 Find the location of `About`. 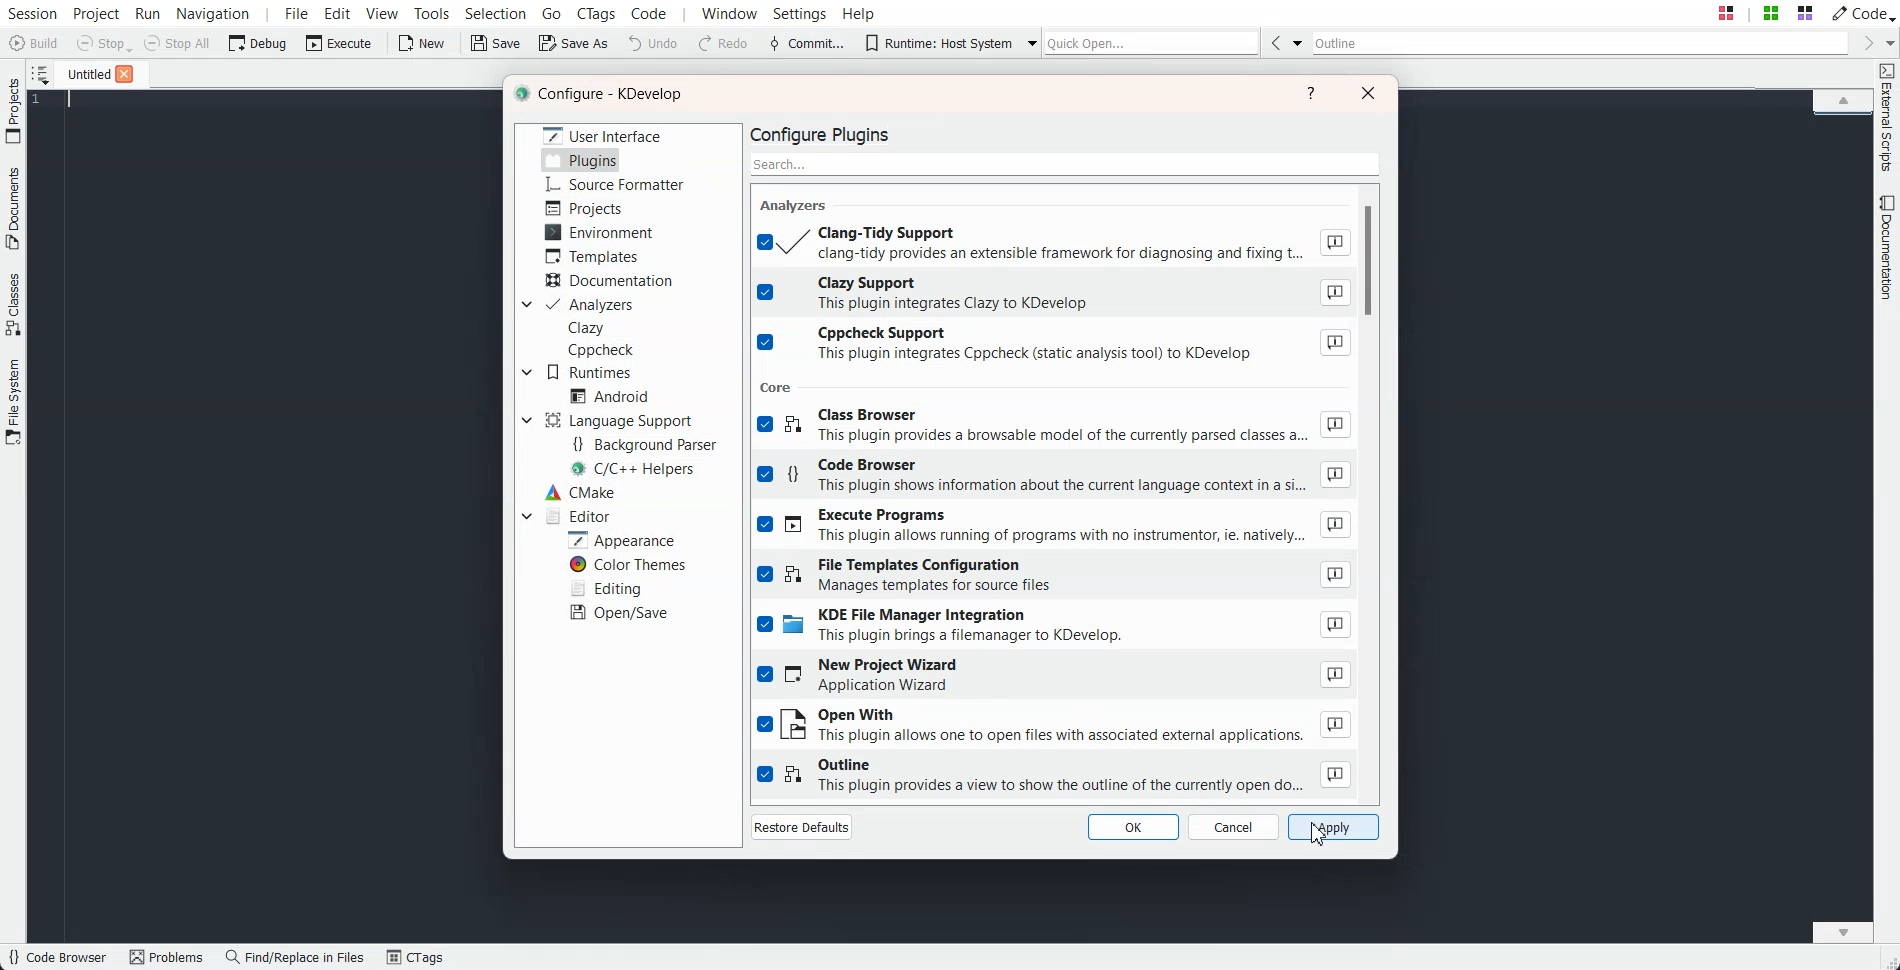

About is located at coordinates (1335, 475).